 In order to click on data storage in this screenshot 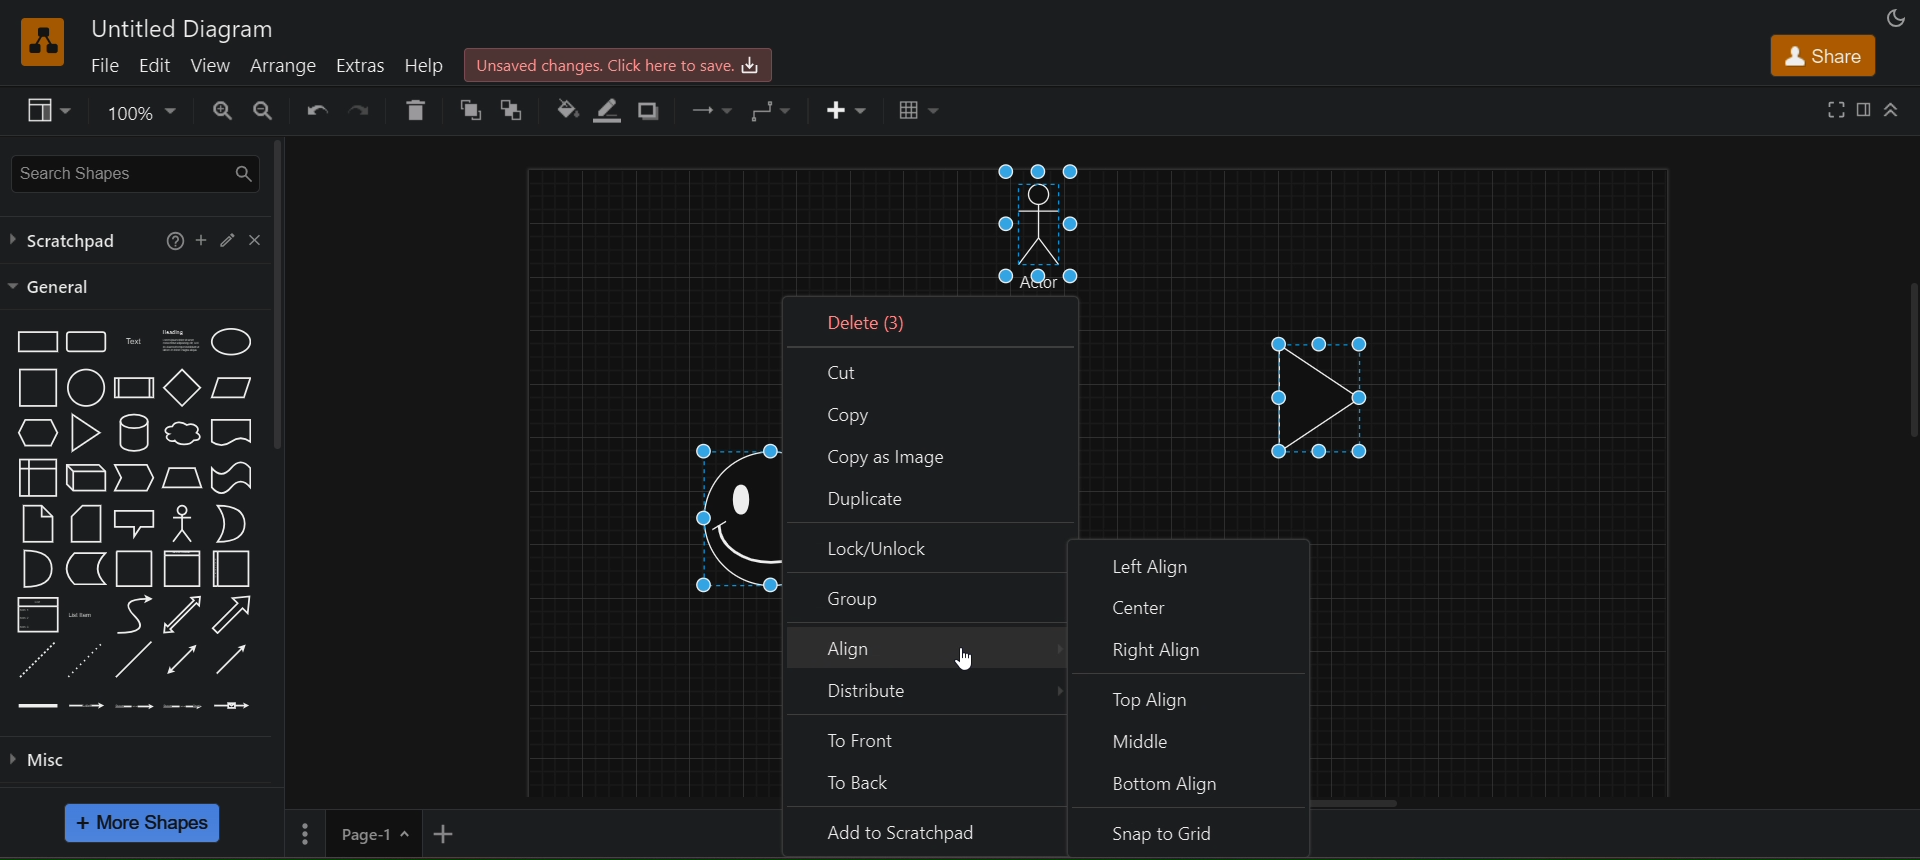, I will do `click(86, 568)`.